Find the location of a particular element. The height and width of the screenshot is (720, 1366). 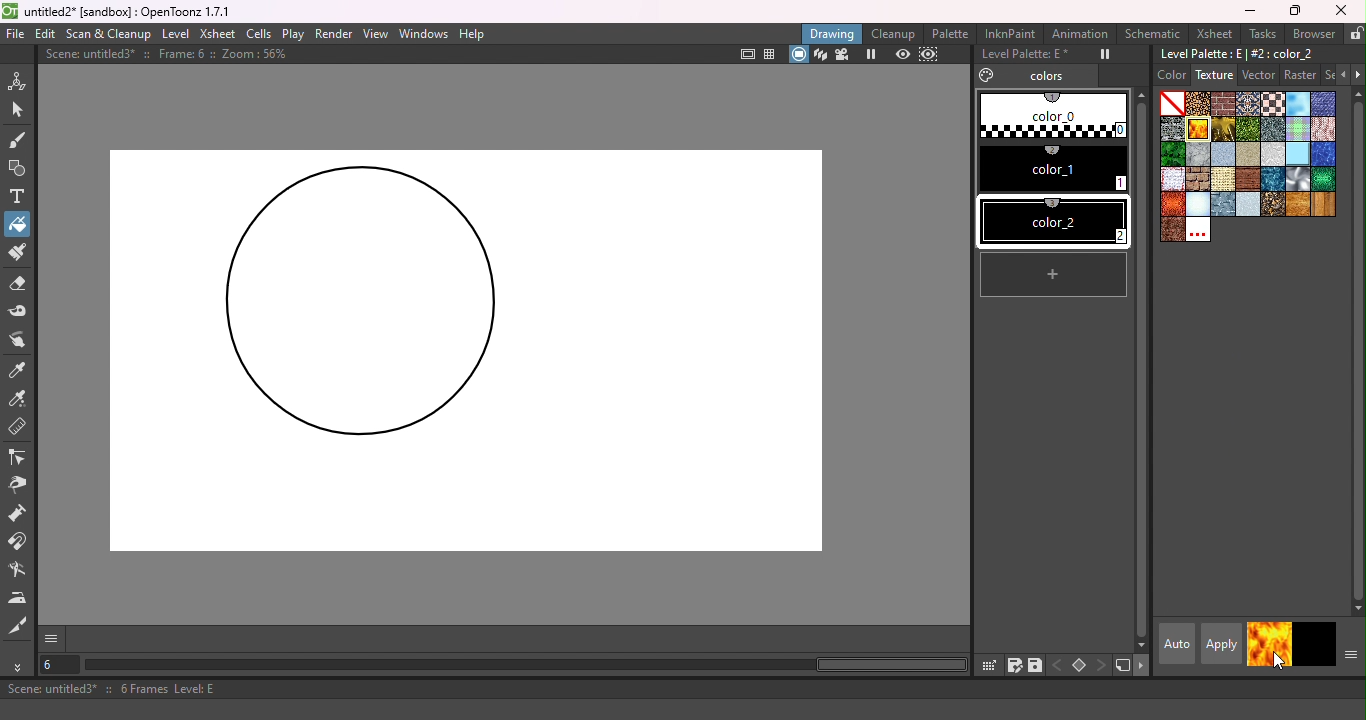

Tape tool is located at coordinates (21, 311).